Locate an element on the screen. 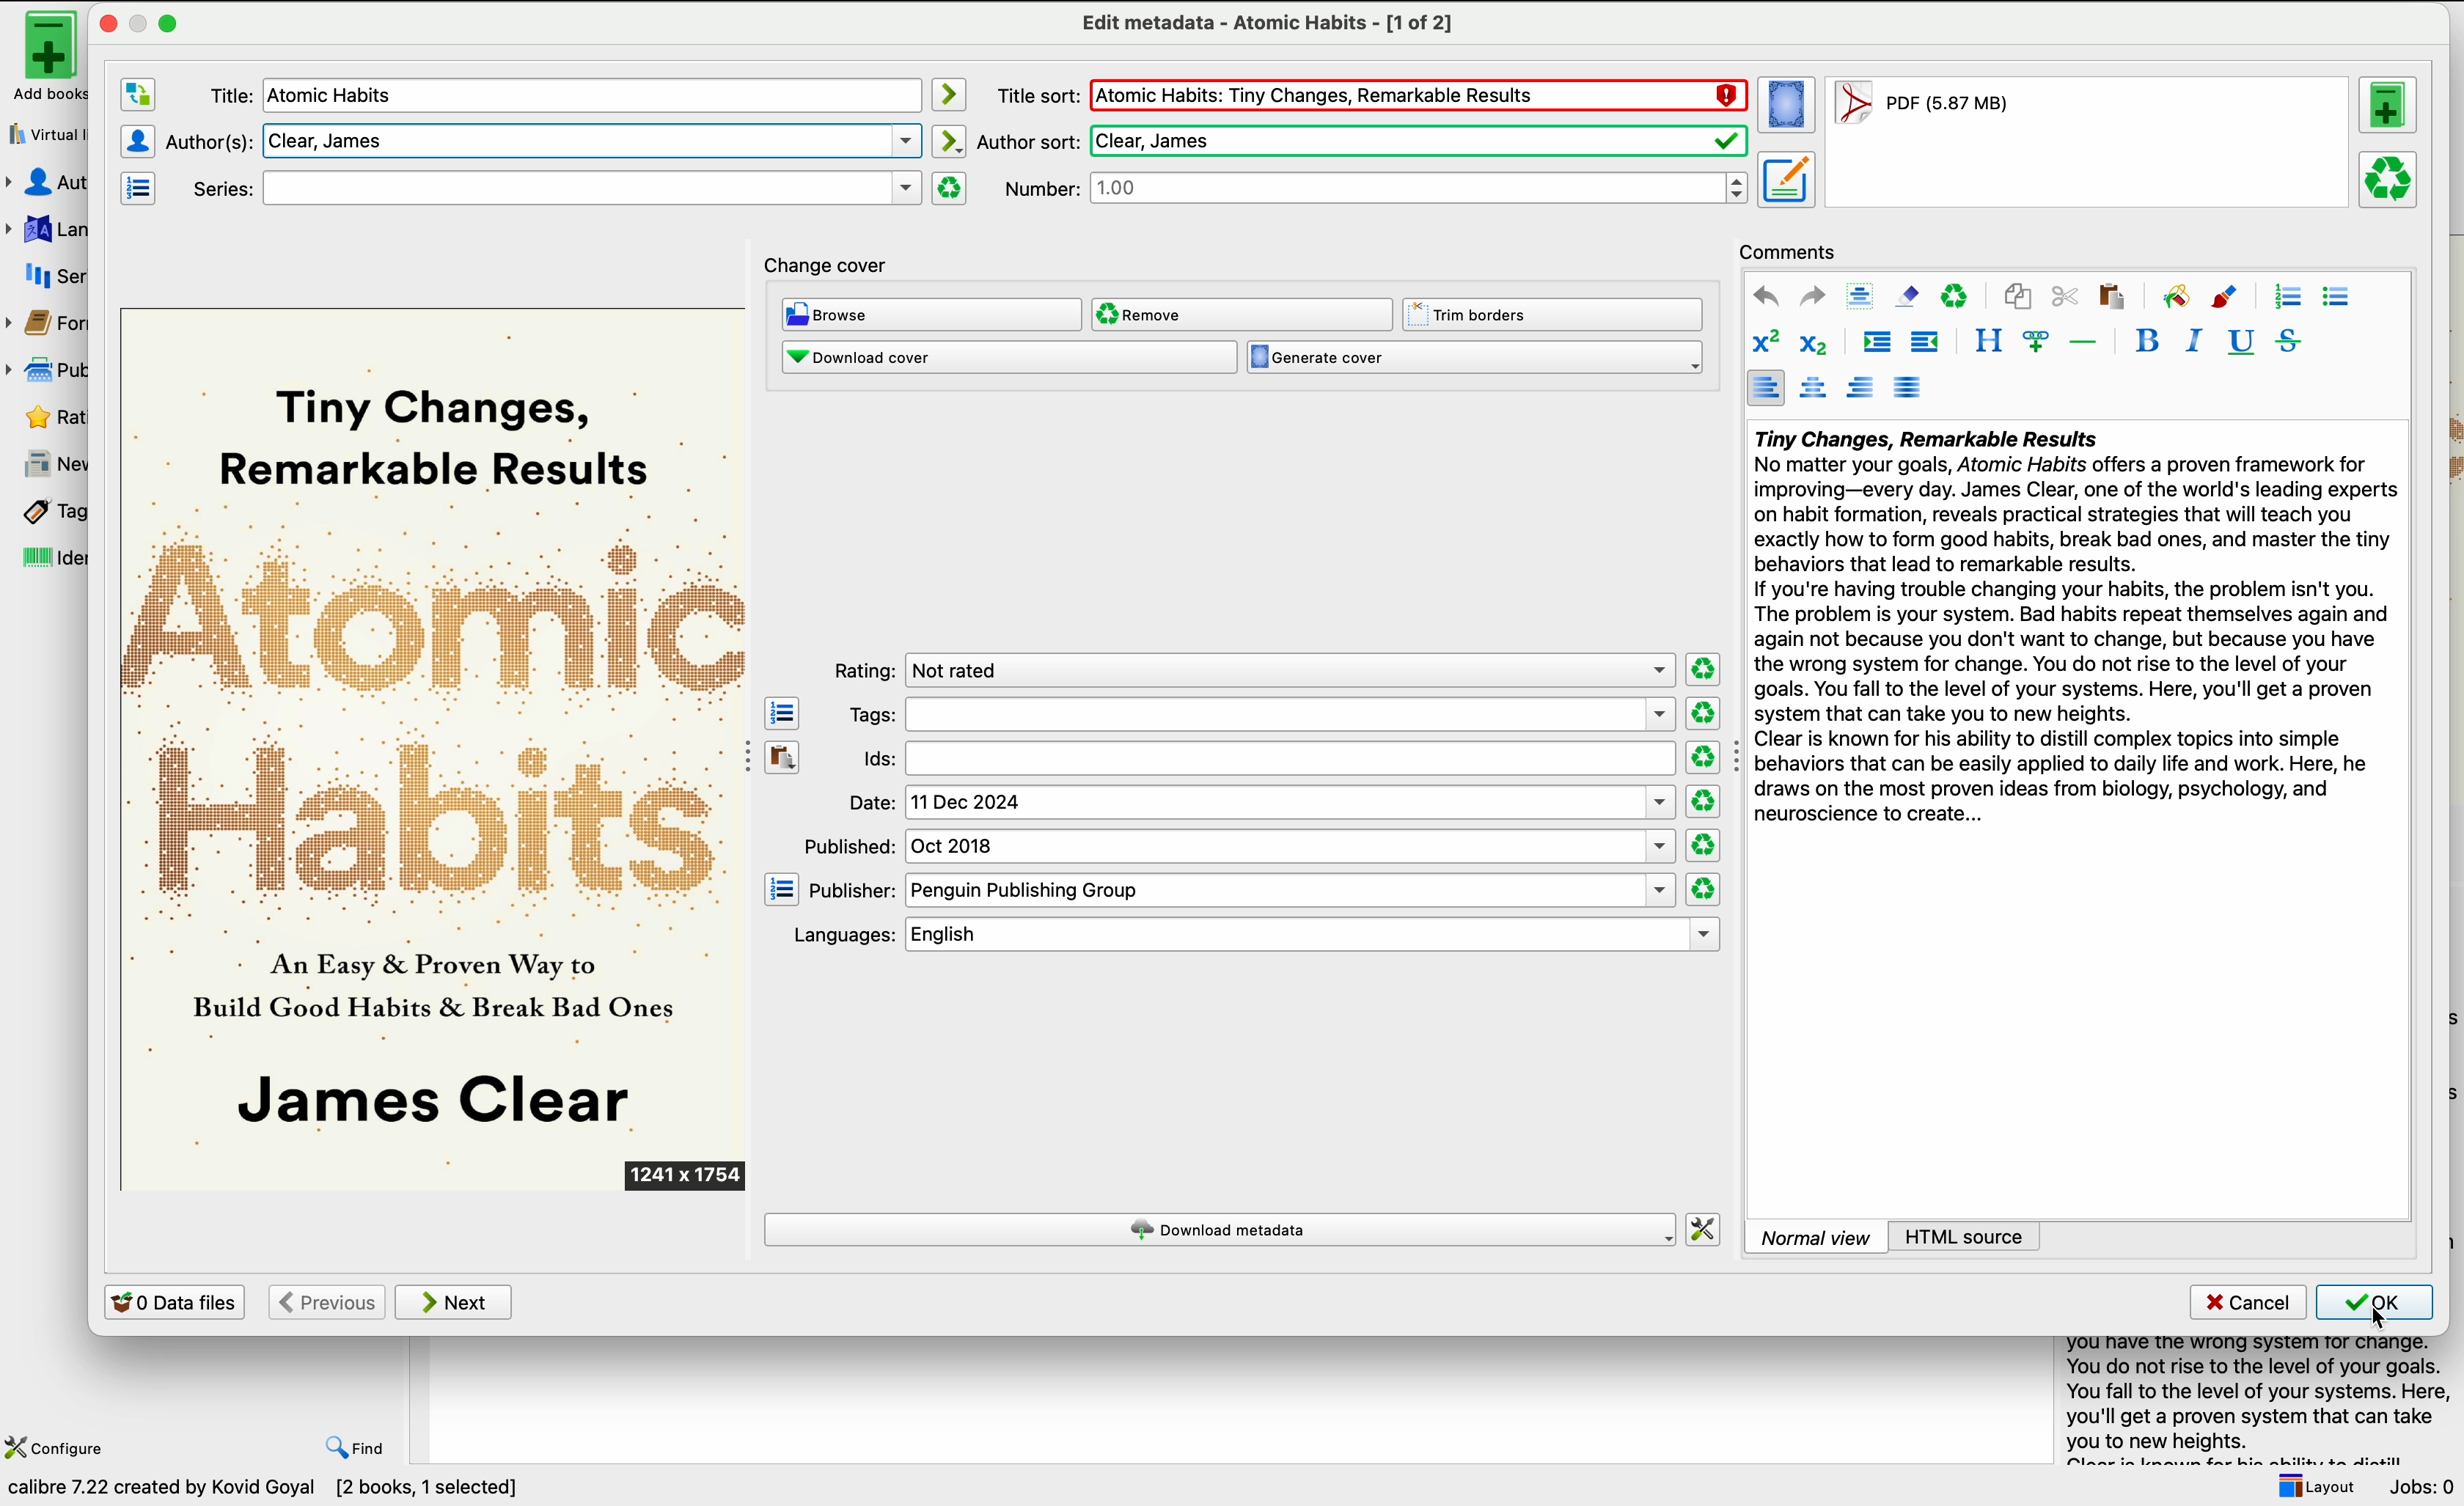 The width and height of the screenshot is (2464, 1506). find is located at coordinates (357, 1450).